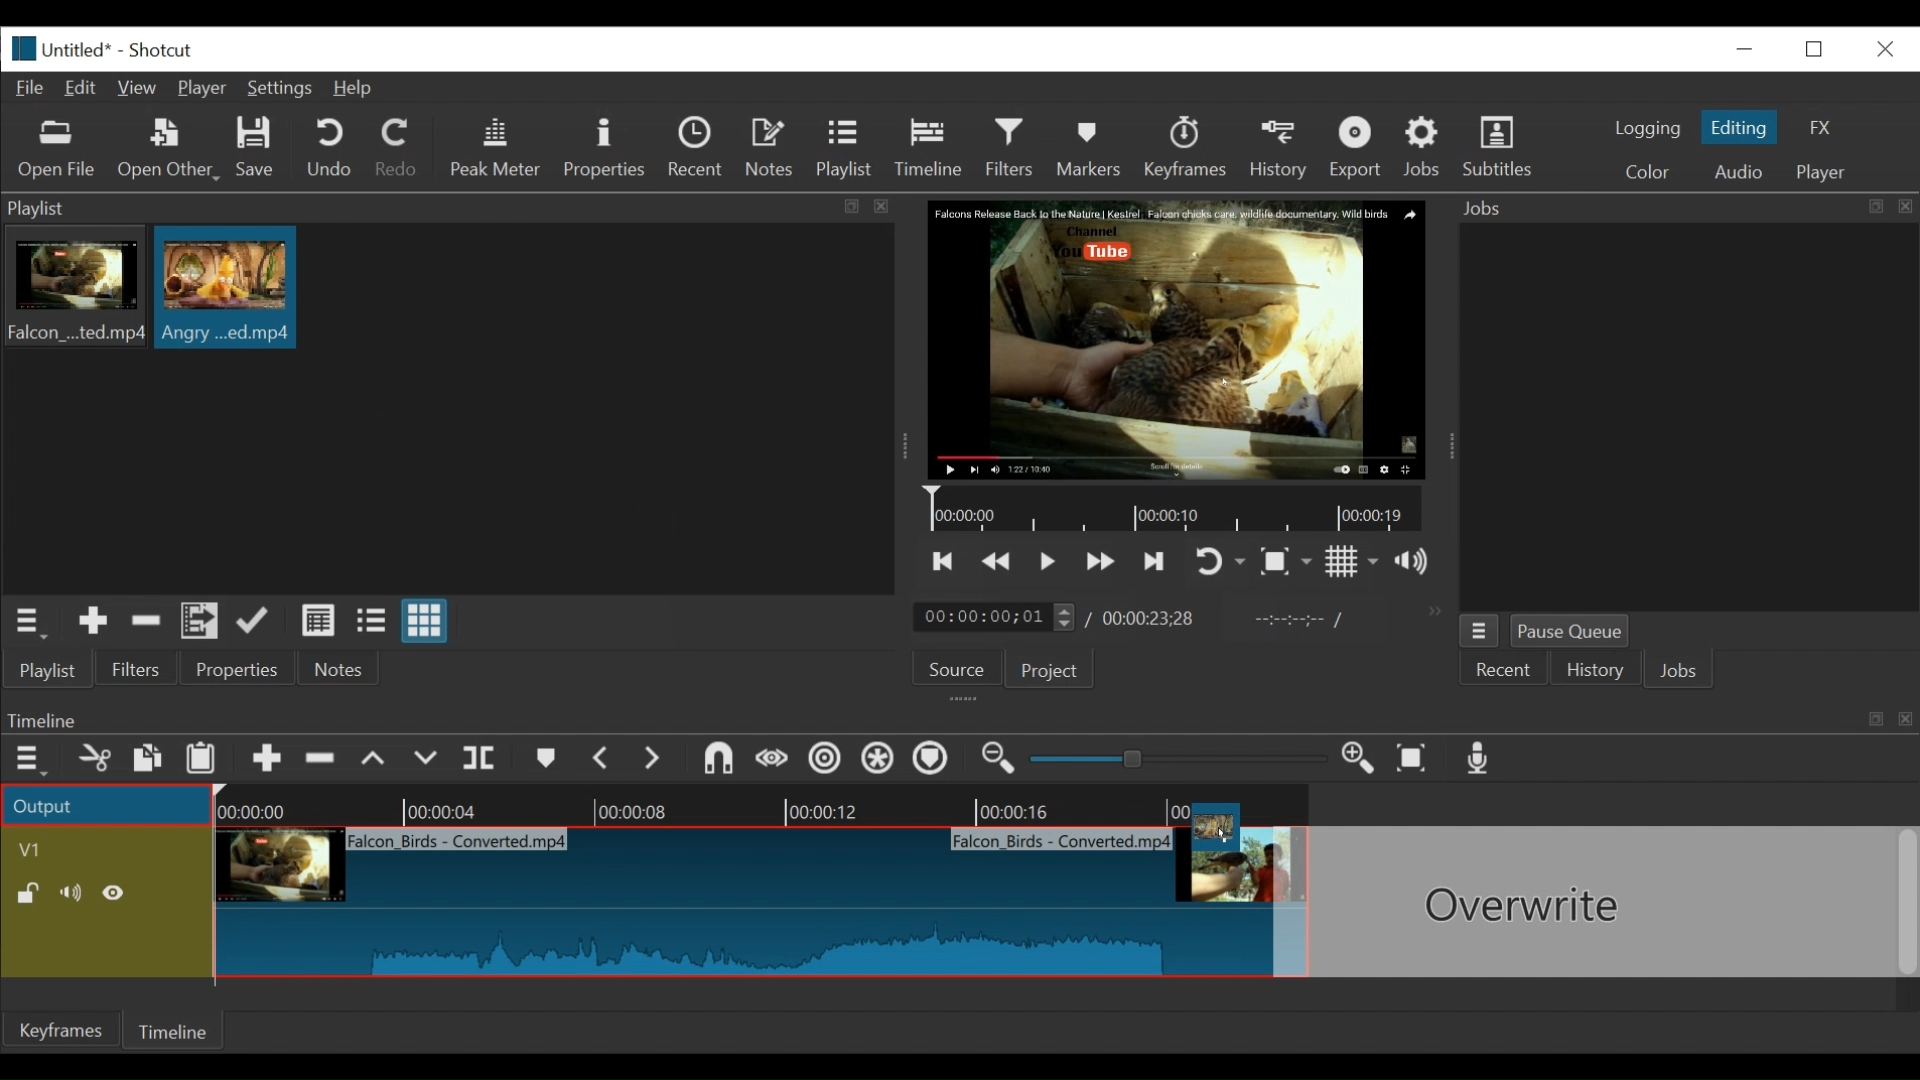 This screenshot has height=1080, width=1920. I want to click on logging, so click(1646, 128).